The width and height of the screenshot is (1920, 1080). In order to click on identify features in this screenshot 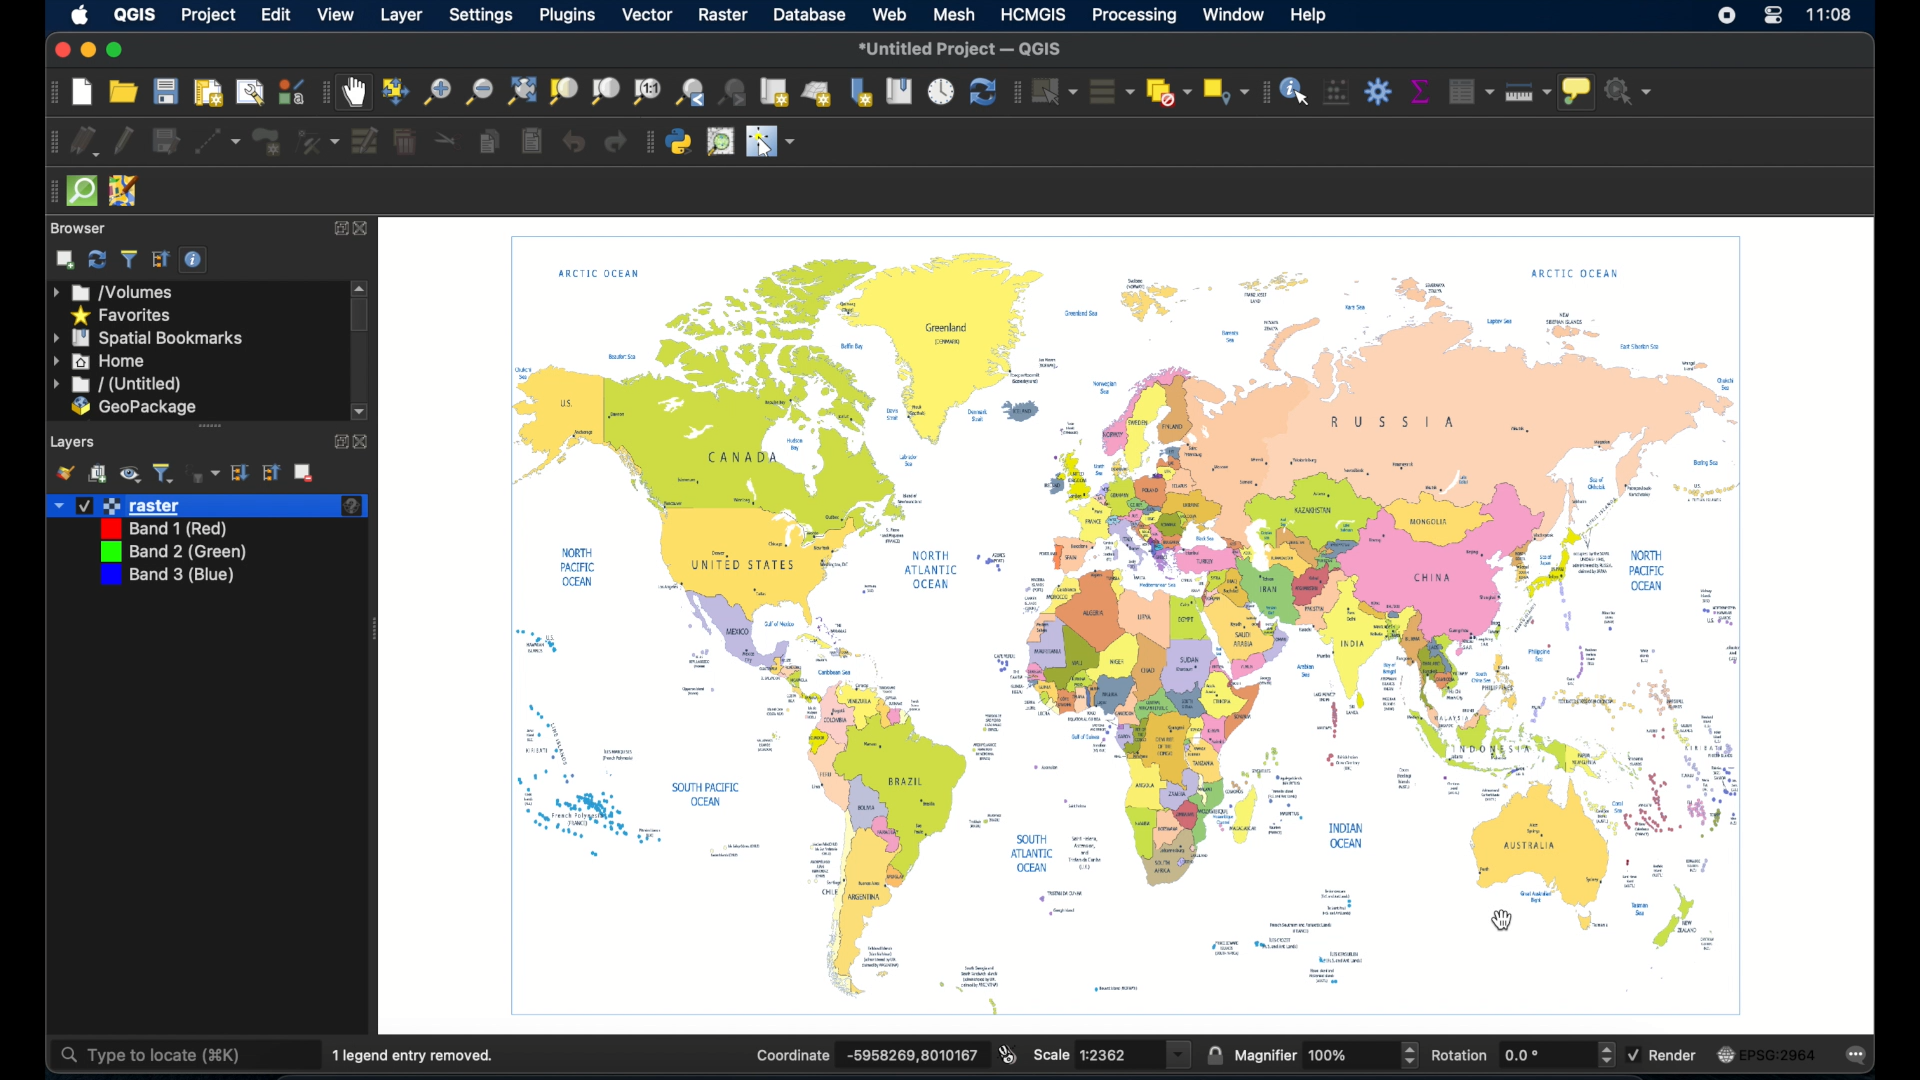, I will do `click(1295, 90)`.